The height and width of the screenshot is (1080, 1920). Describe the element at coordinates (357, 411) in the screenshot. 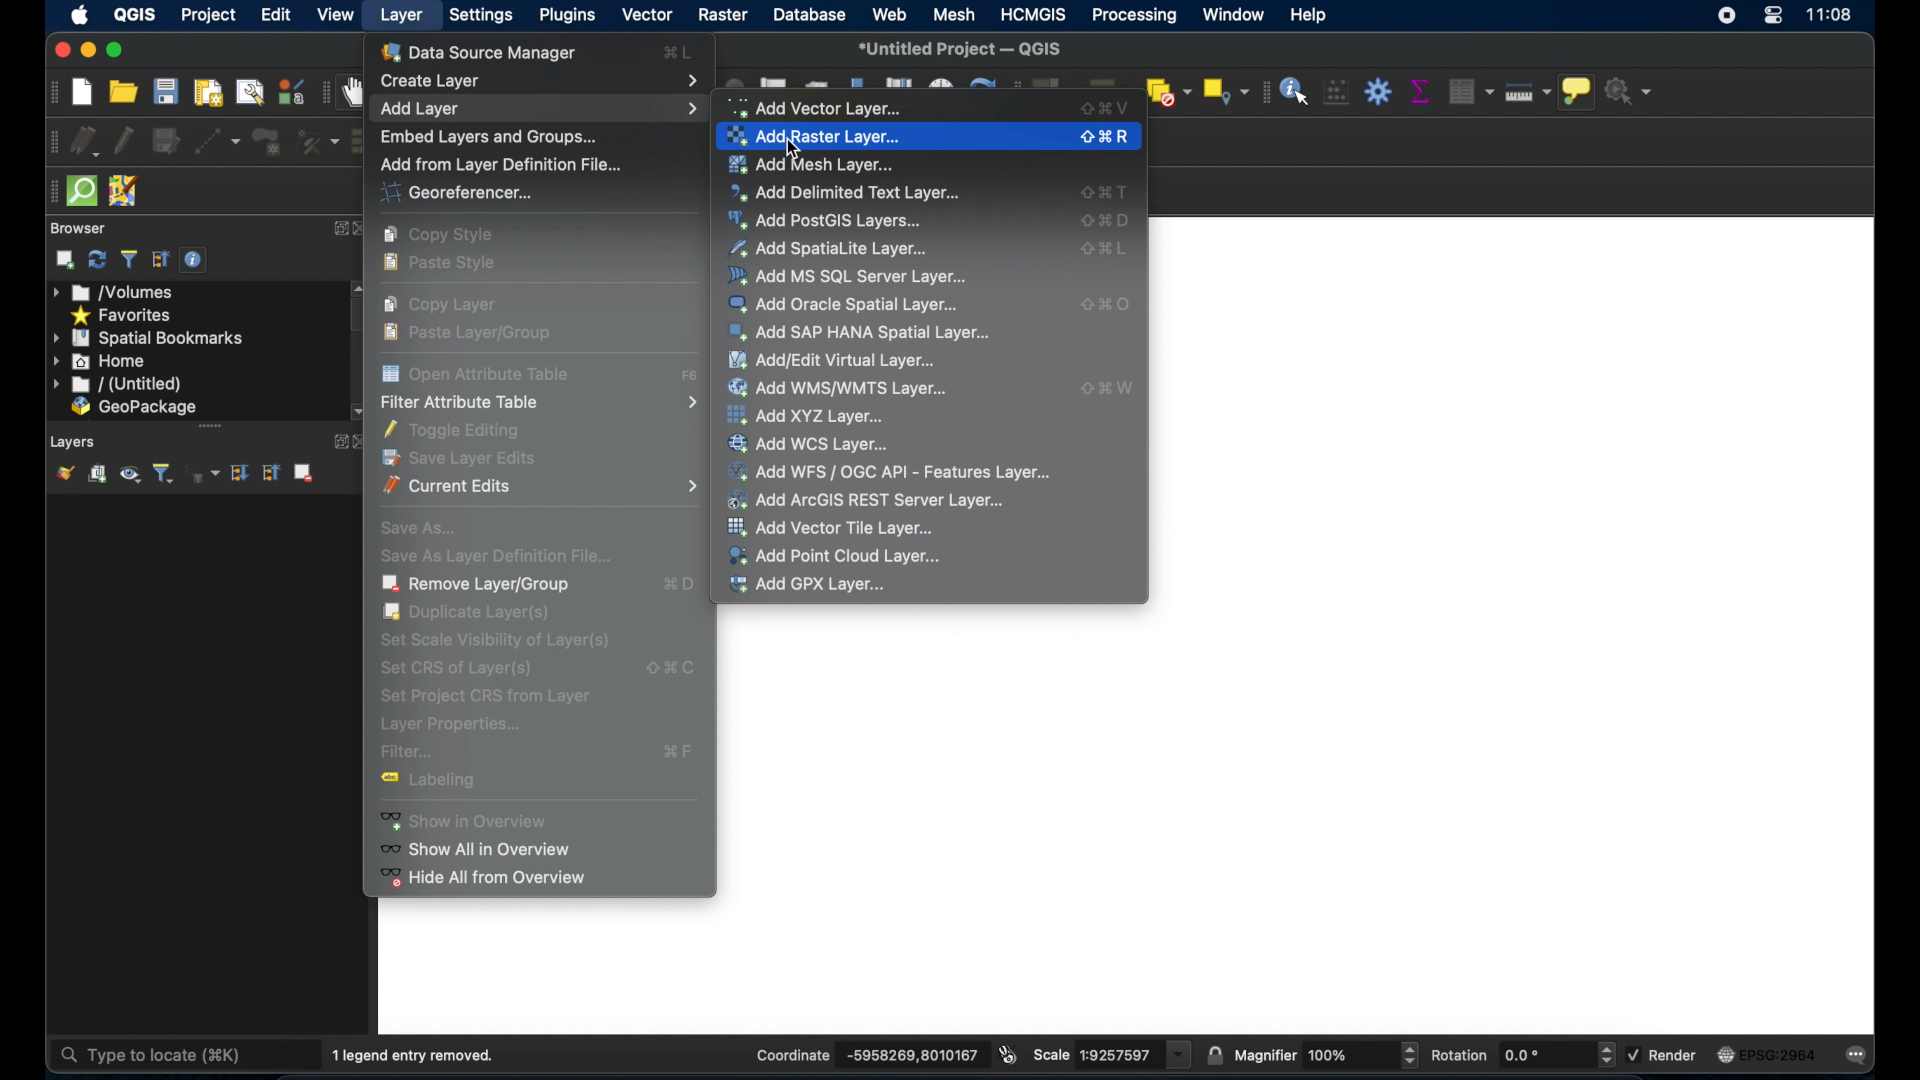

I see `scroll down arrow` at that location.